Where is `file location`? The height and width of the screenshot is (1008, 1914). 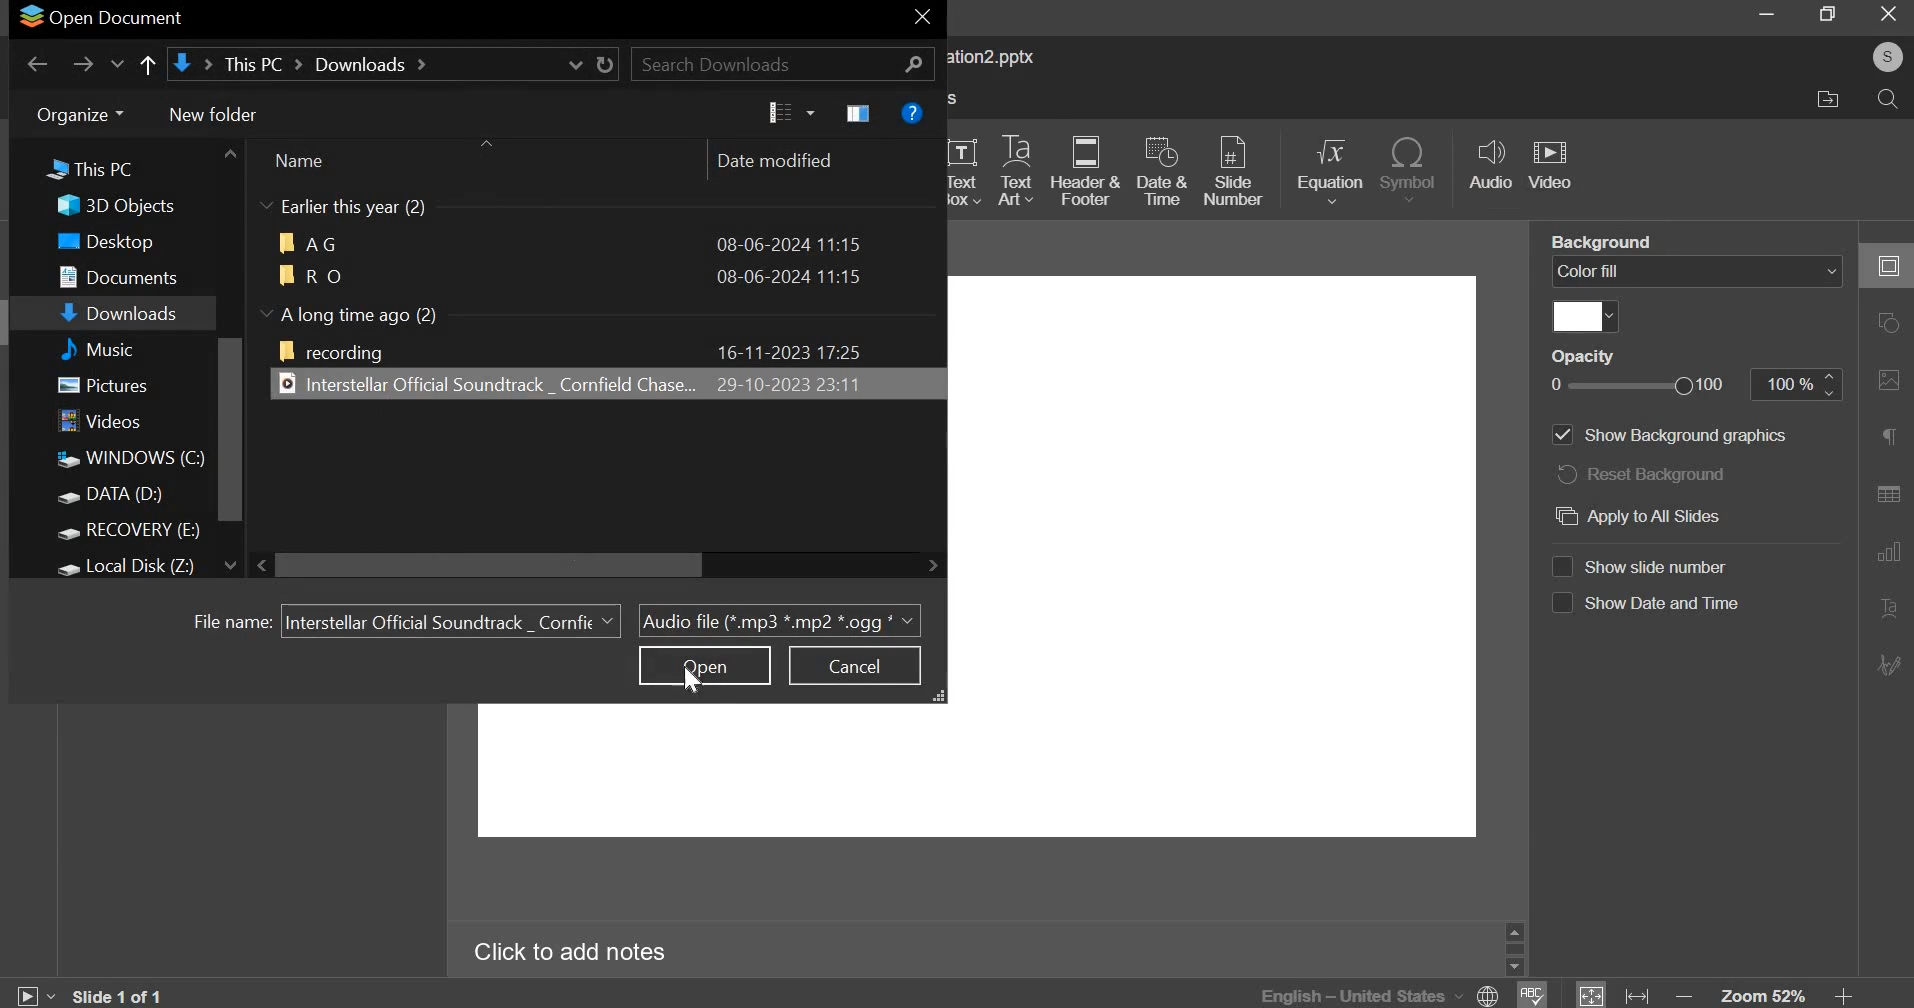
file location is located at coordinates (1838, 102).